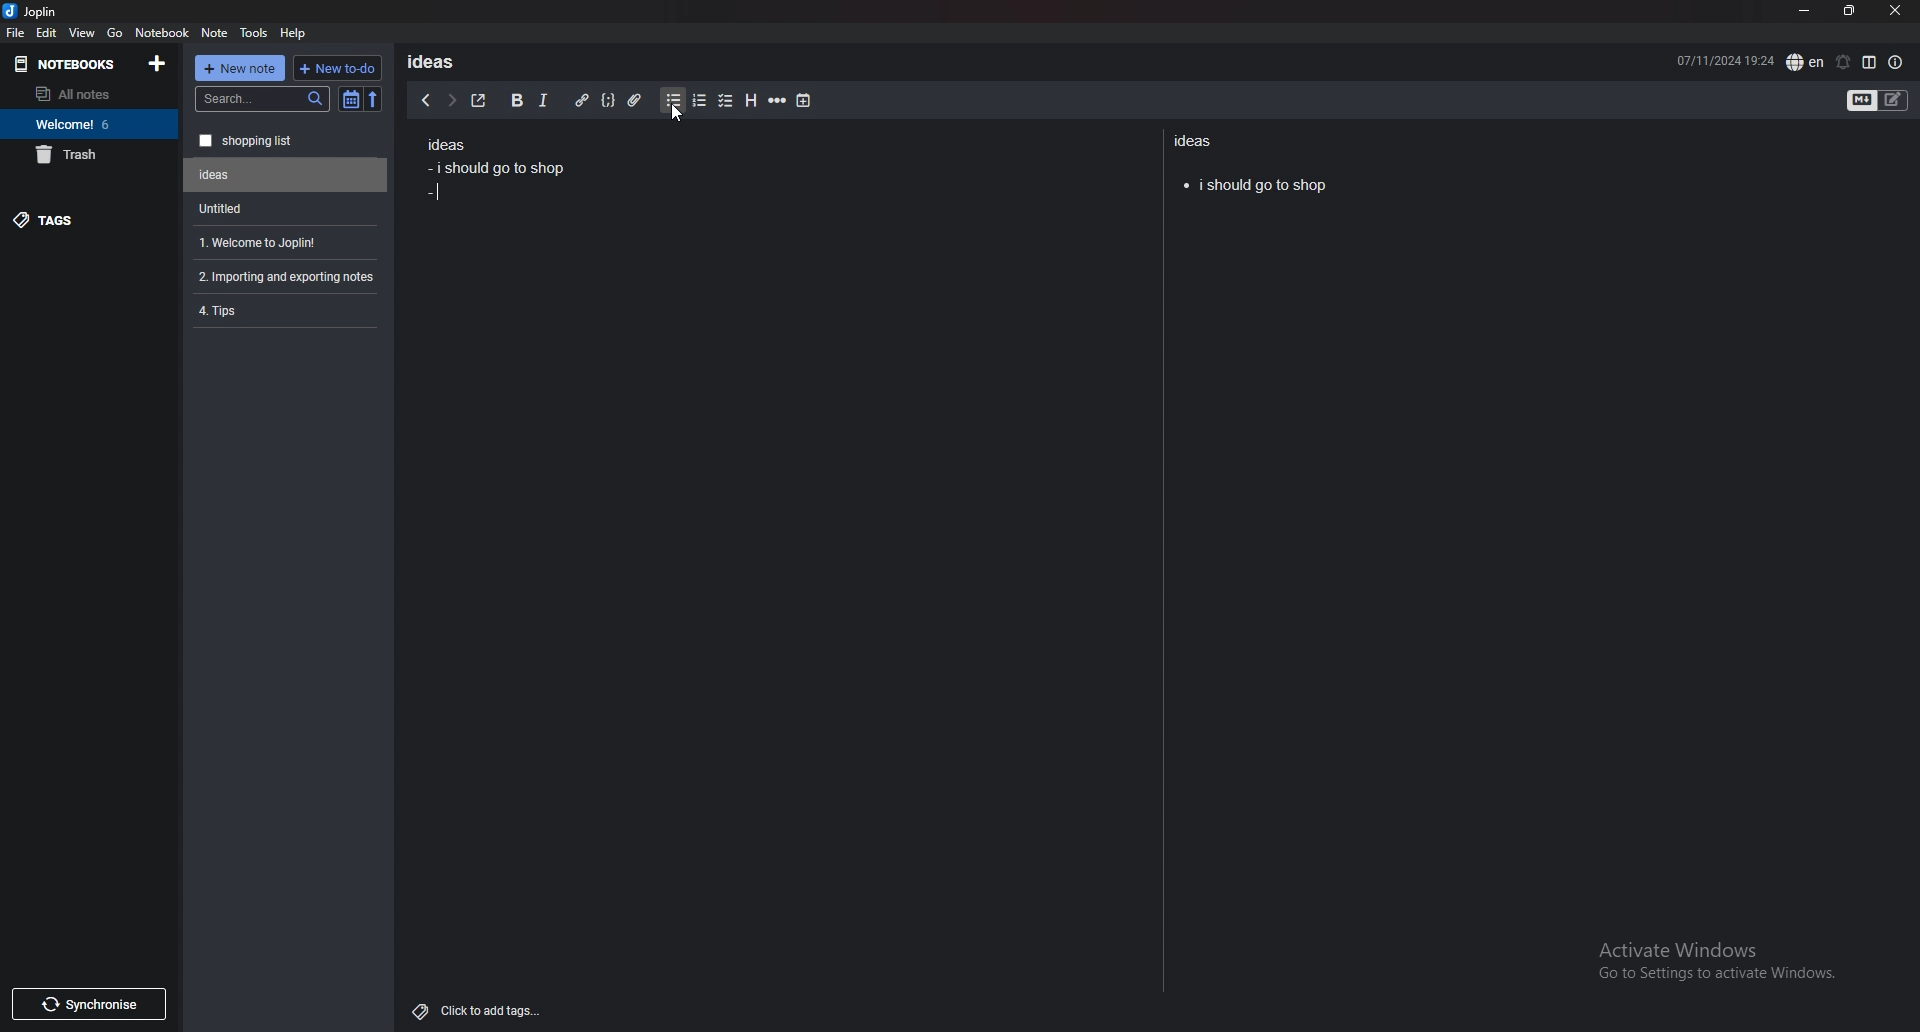 This screenshot has width=1920, height=1032. I want to click on cursor, so click(677, 117).